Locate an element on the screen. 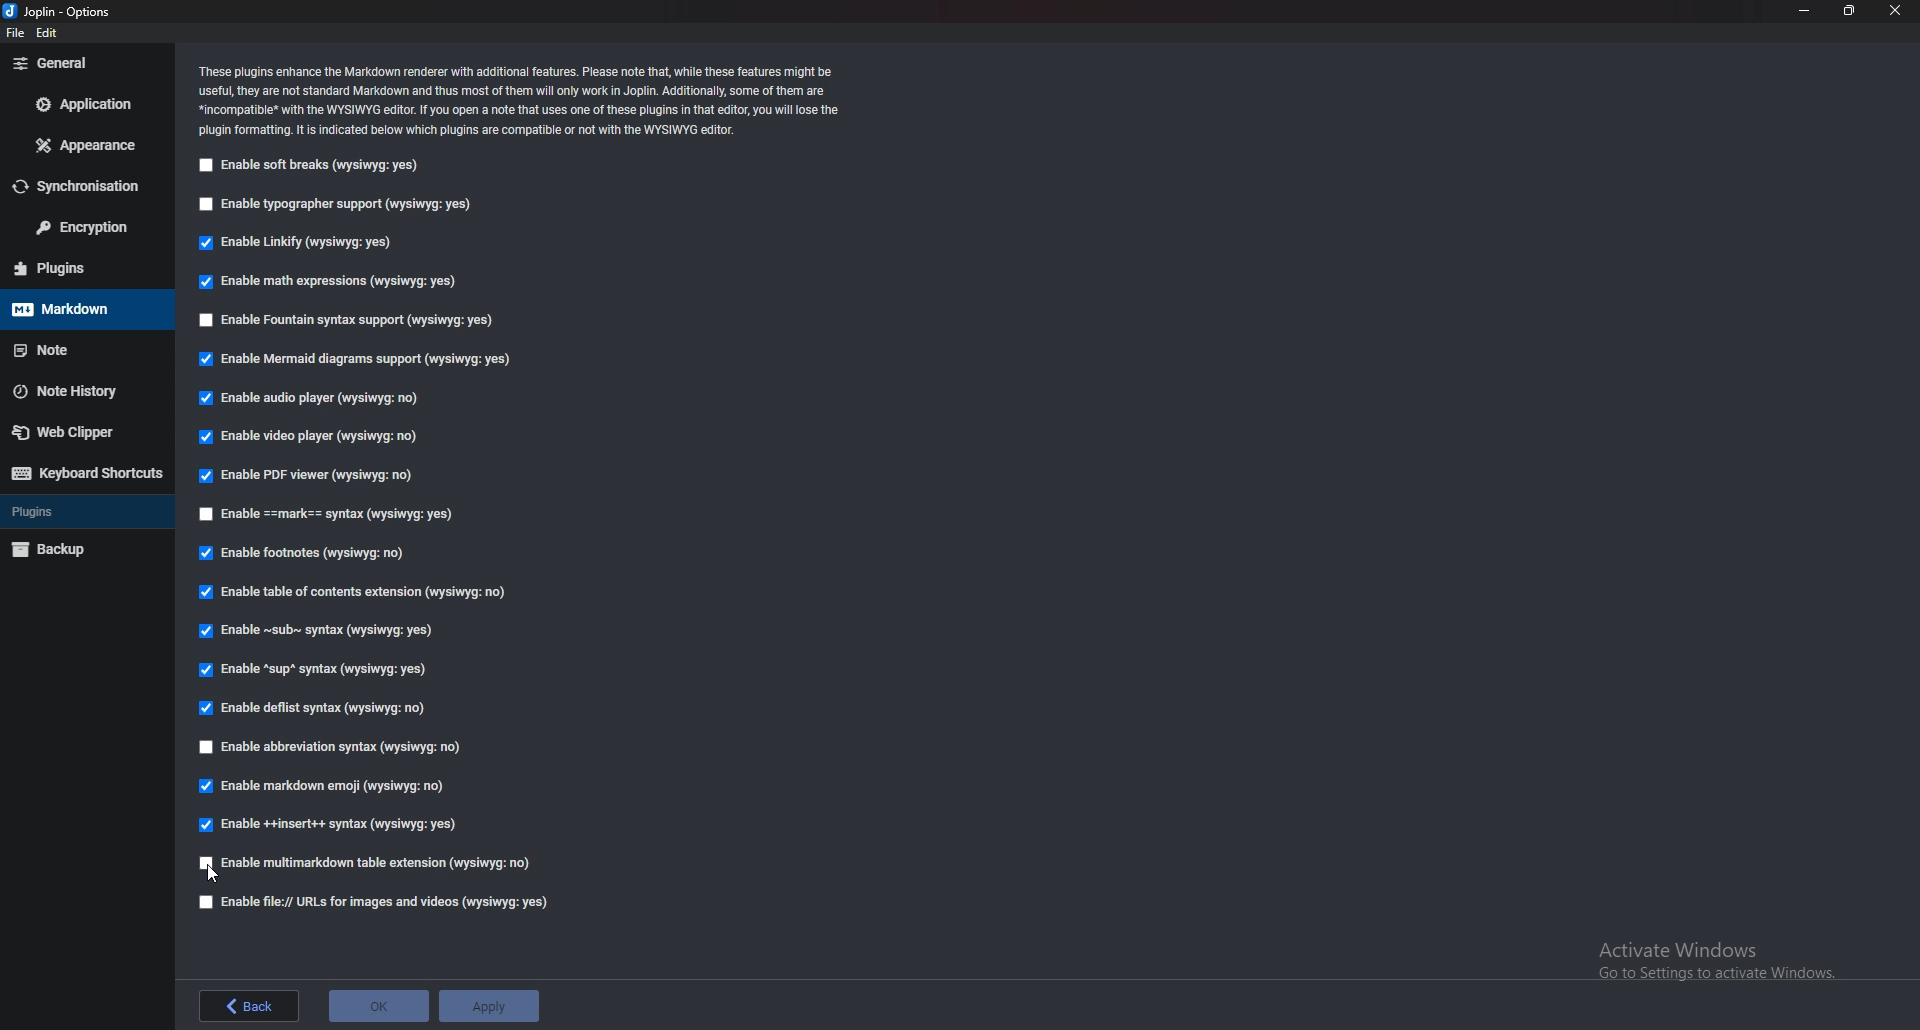 The width and height of the screenshot is (1920, 1030). Synchronization is located at coordinates (80, 186).